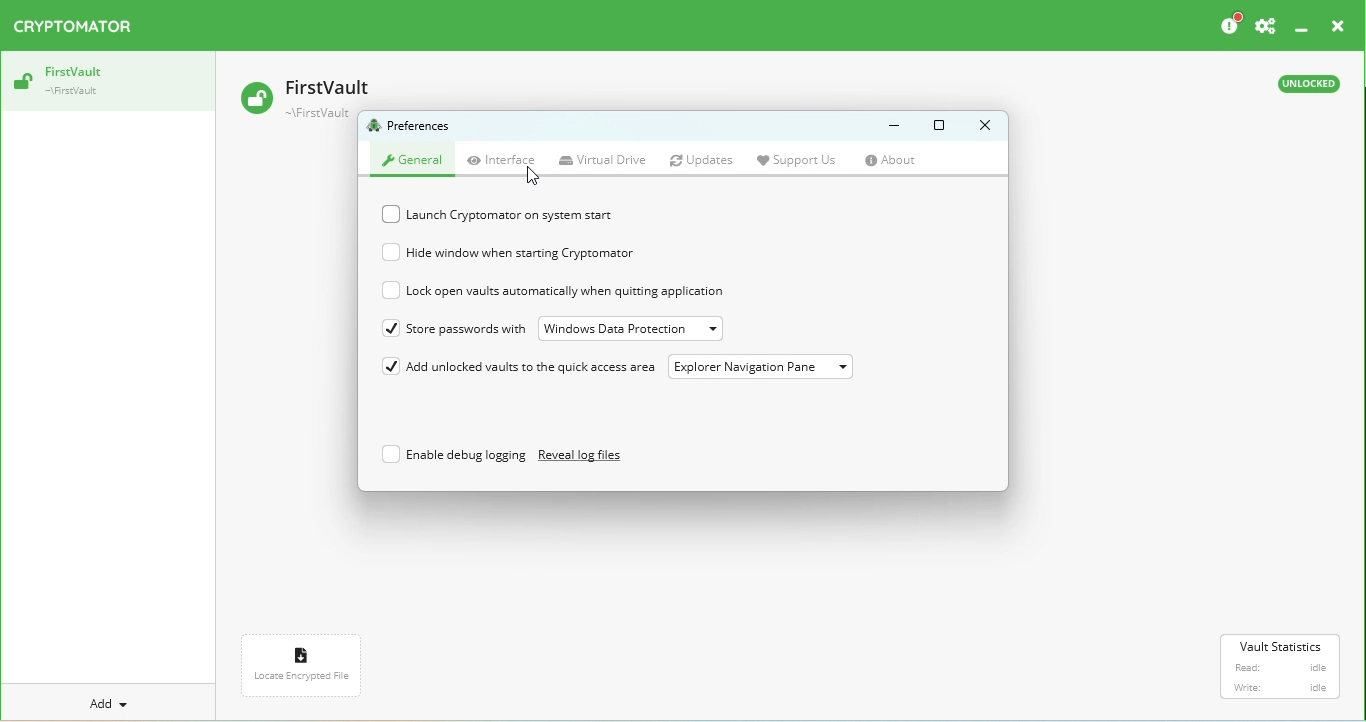  Describe the element at coordinates (78, 27) in the screenshot. I see `Cryptomator logo` at that location.